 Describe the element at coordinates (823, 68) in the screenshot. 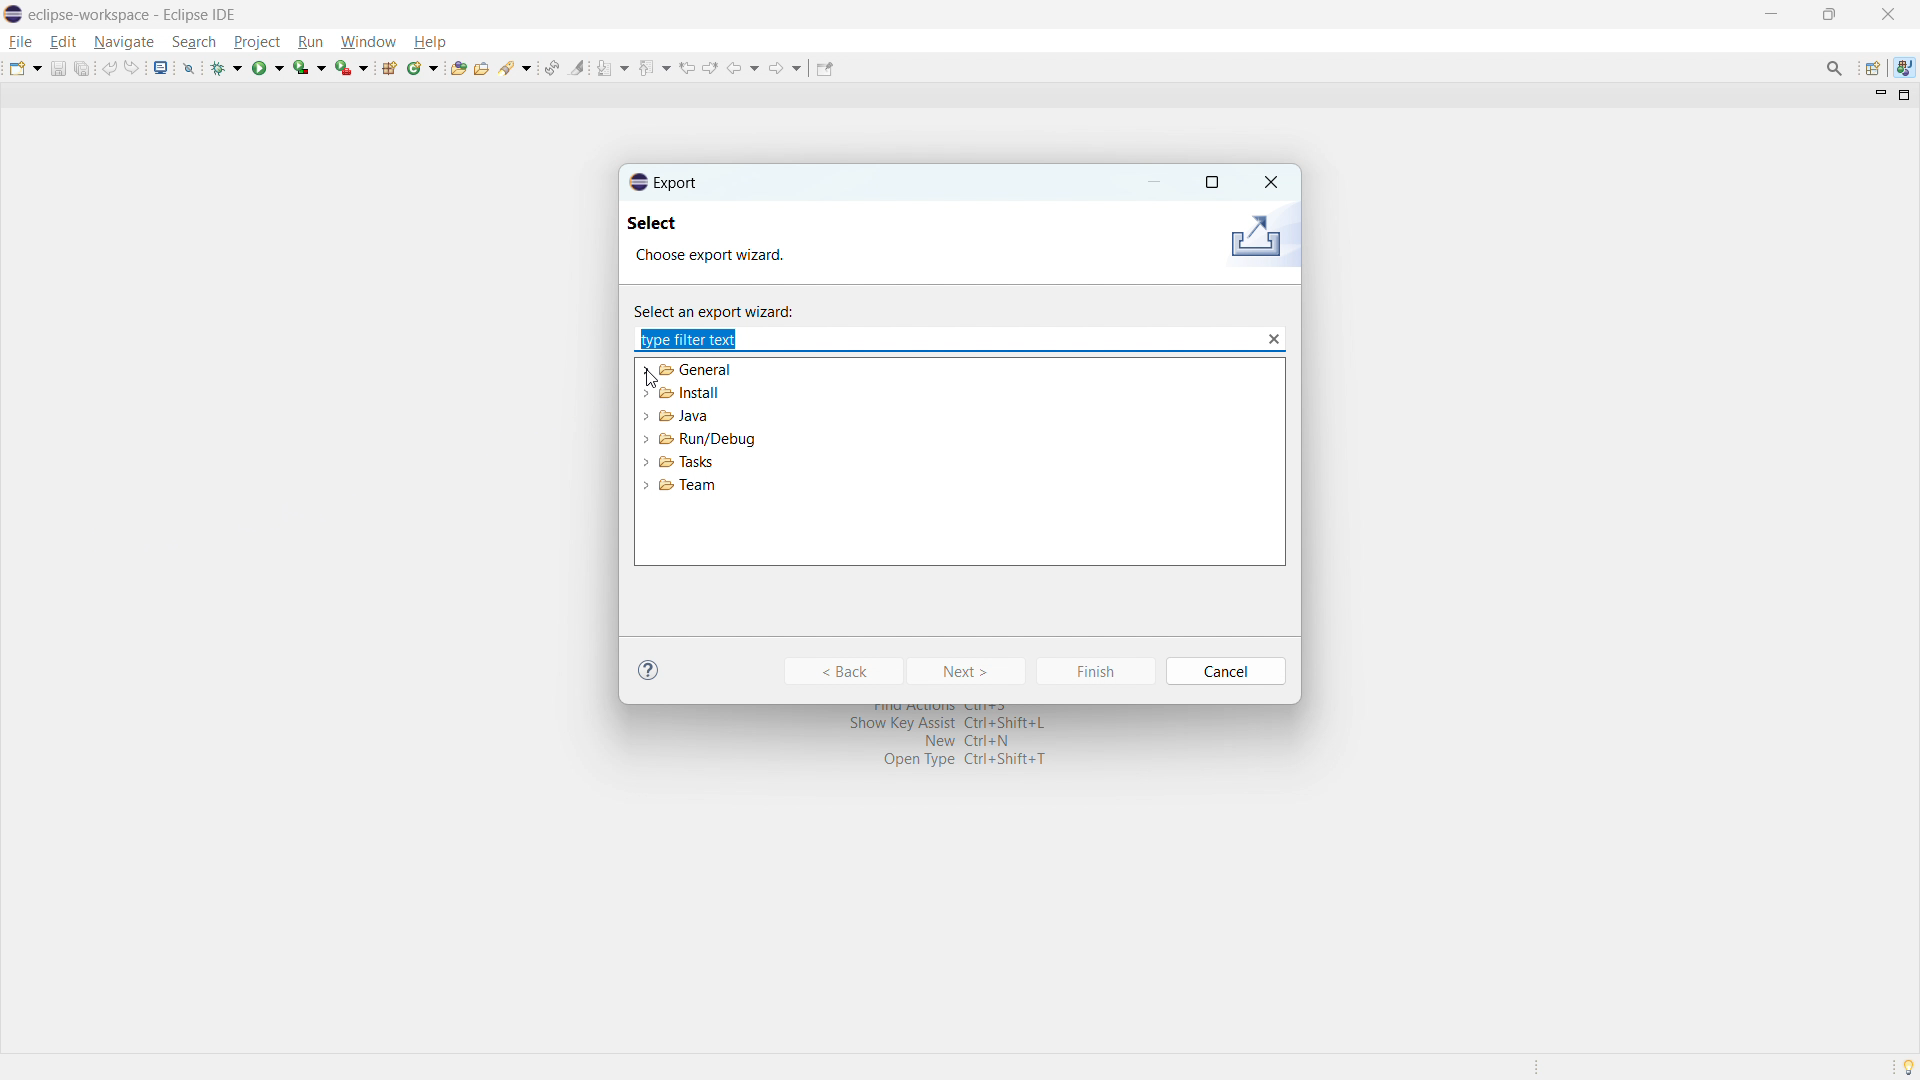

I see `pin editor` at that location.